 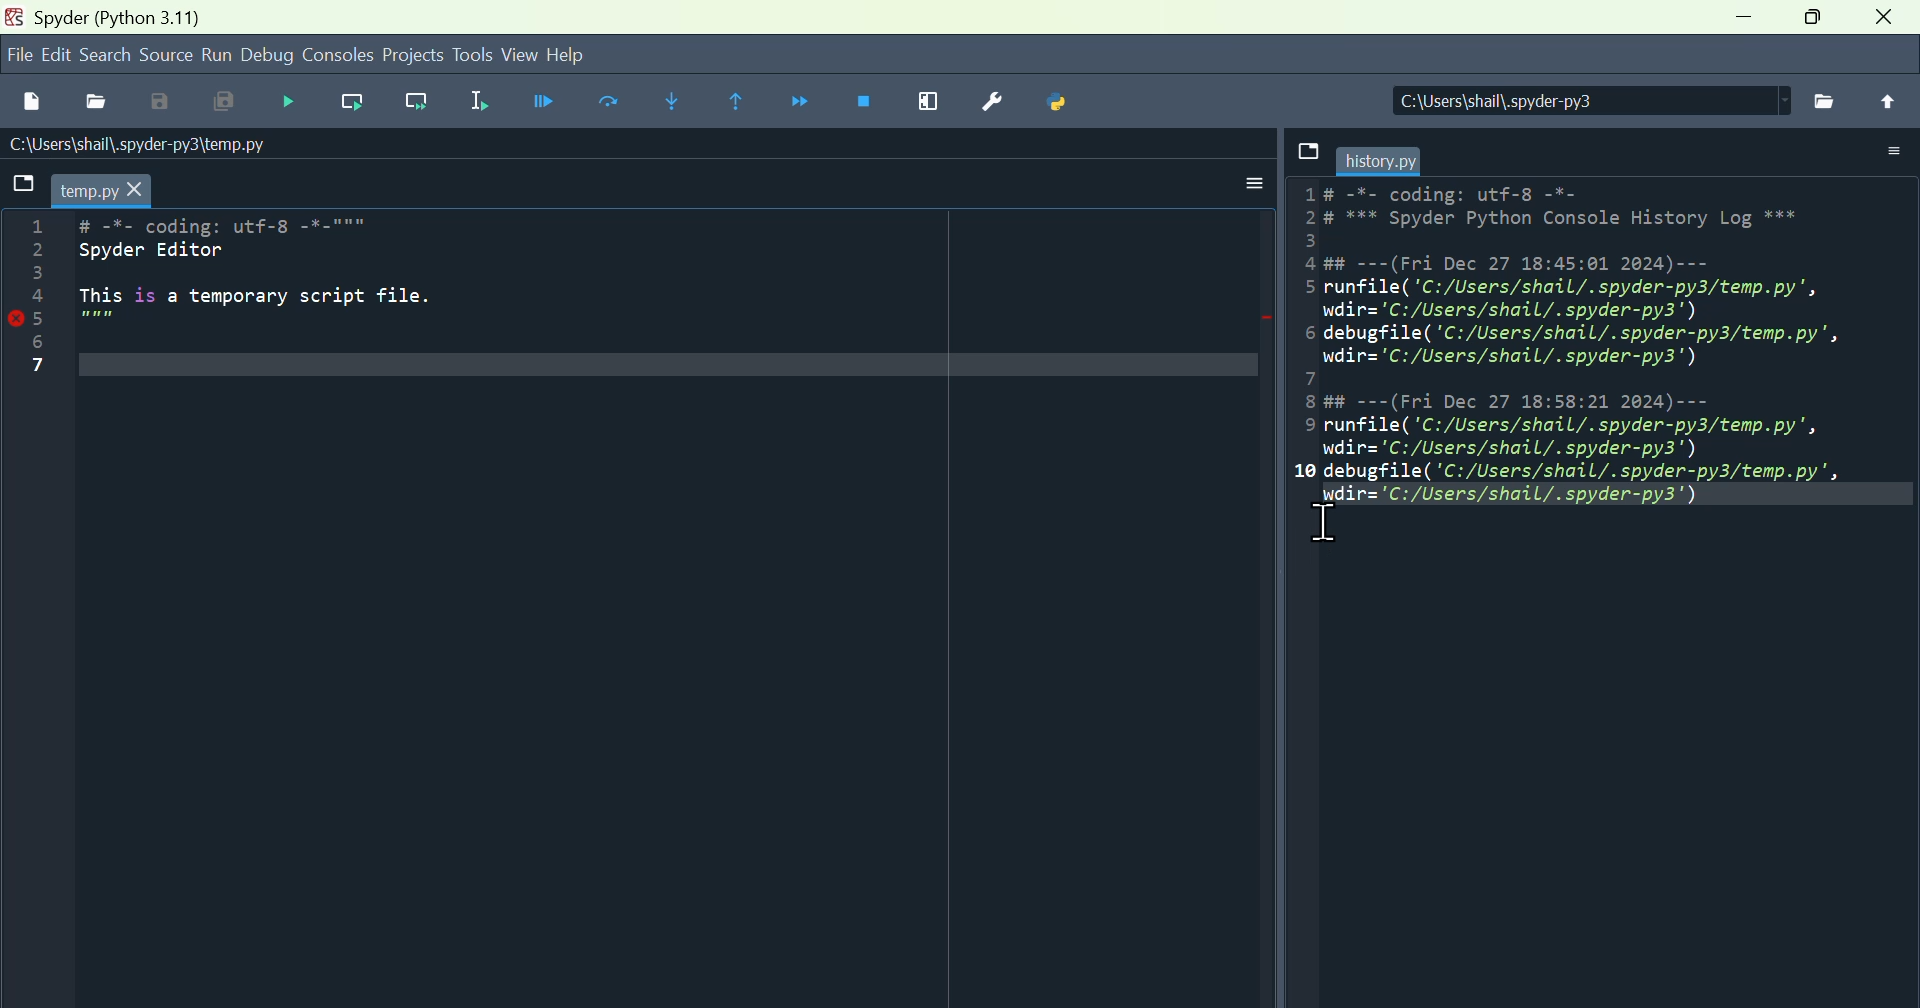 What do you see at coordinates (605, 100) in the screenshot?
I see `run current cell` at bounding box center [605, 100].